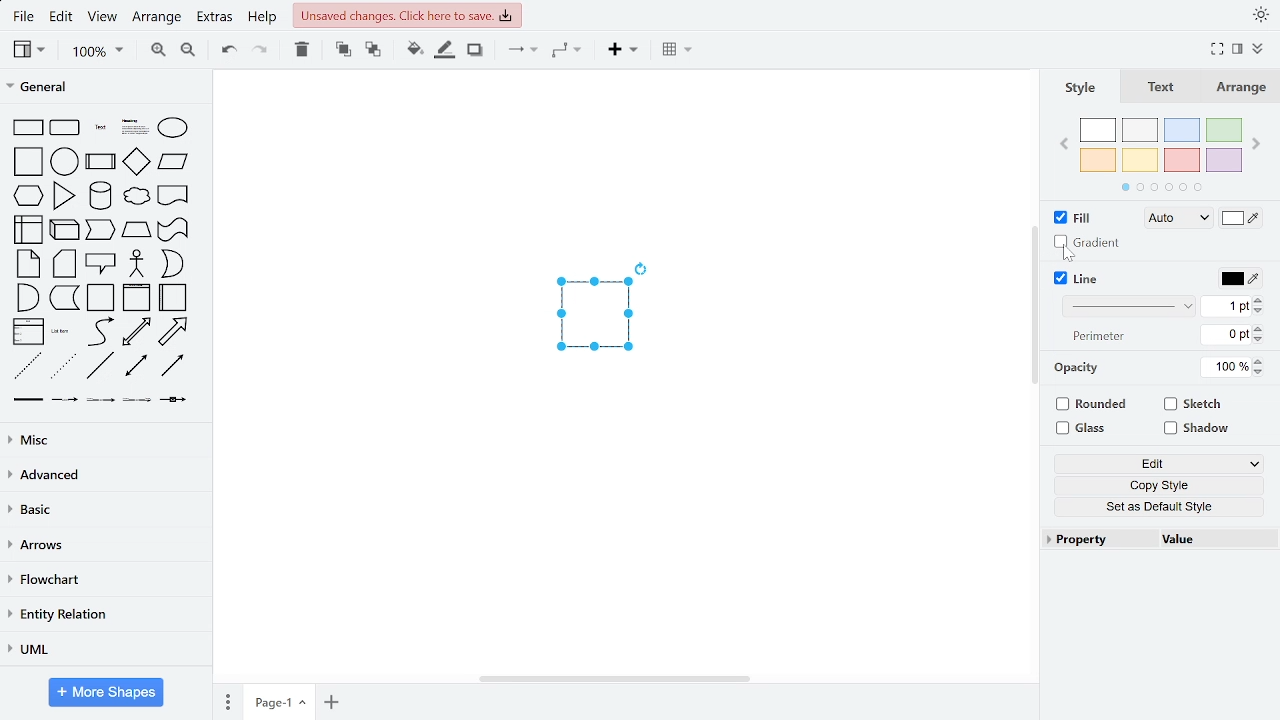 The image size is (1280, 720). Describe the element at coordinates (302, 51) in the screenshot. I see `delete` at that location.